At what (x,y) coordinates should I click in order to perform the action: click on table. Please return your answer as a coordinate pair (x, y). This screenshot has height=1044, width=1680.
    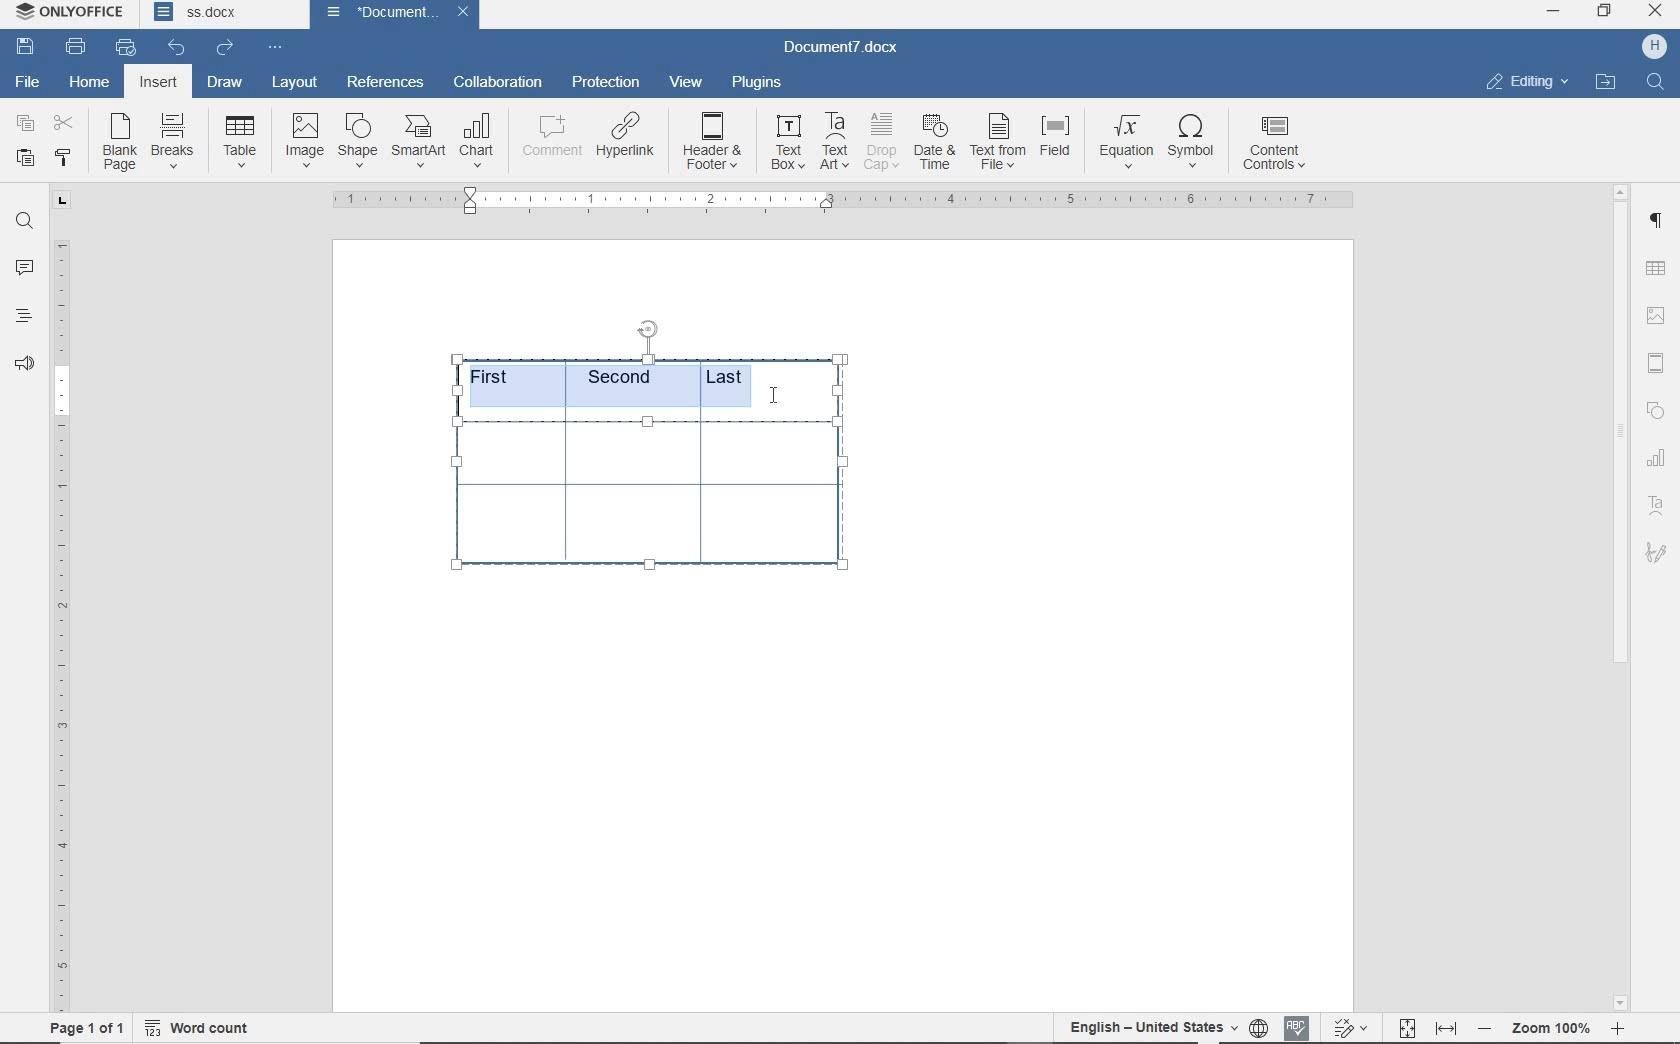
    Looking at the image, I should click on (659, 507).